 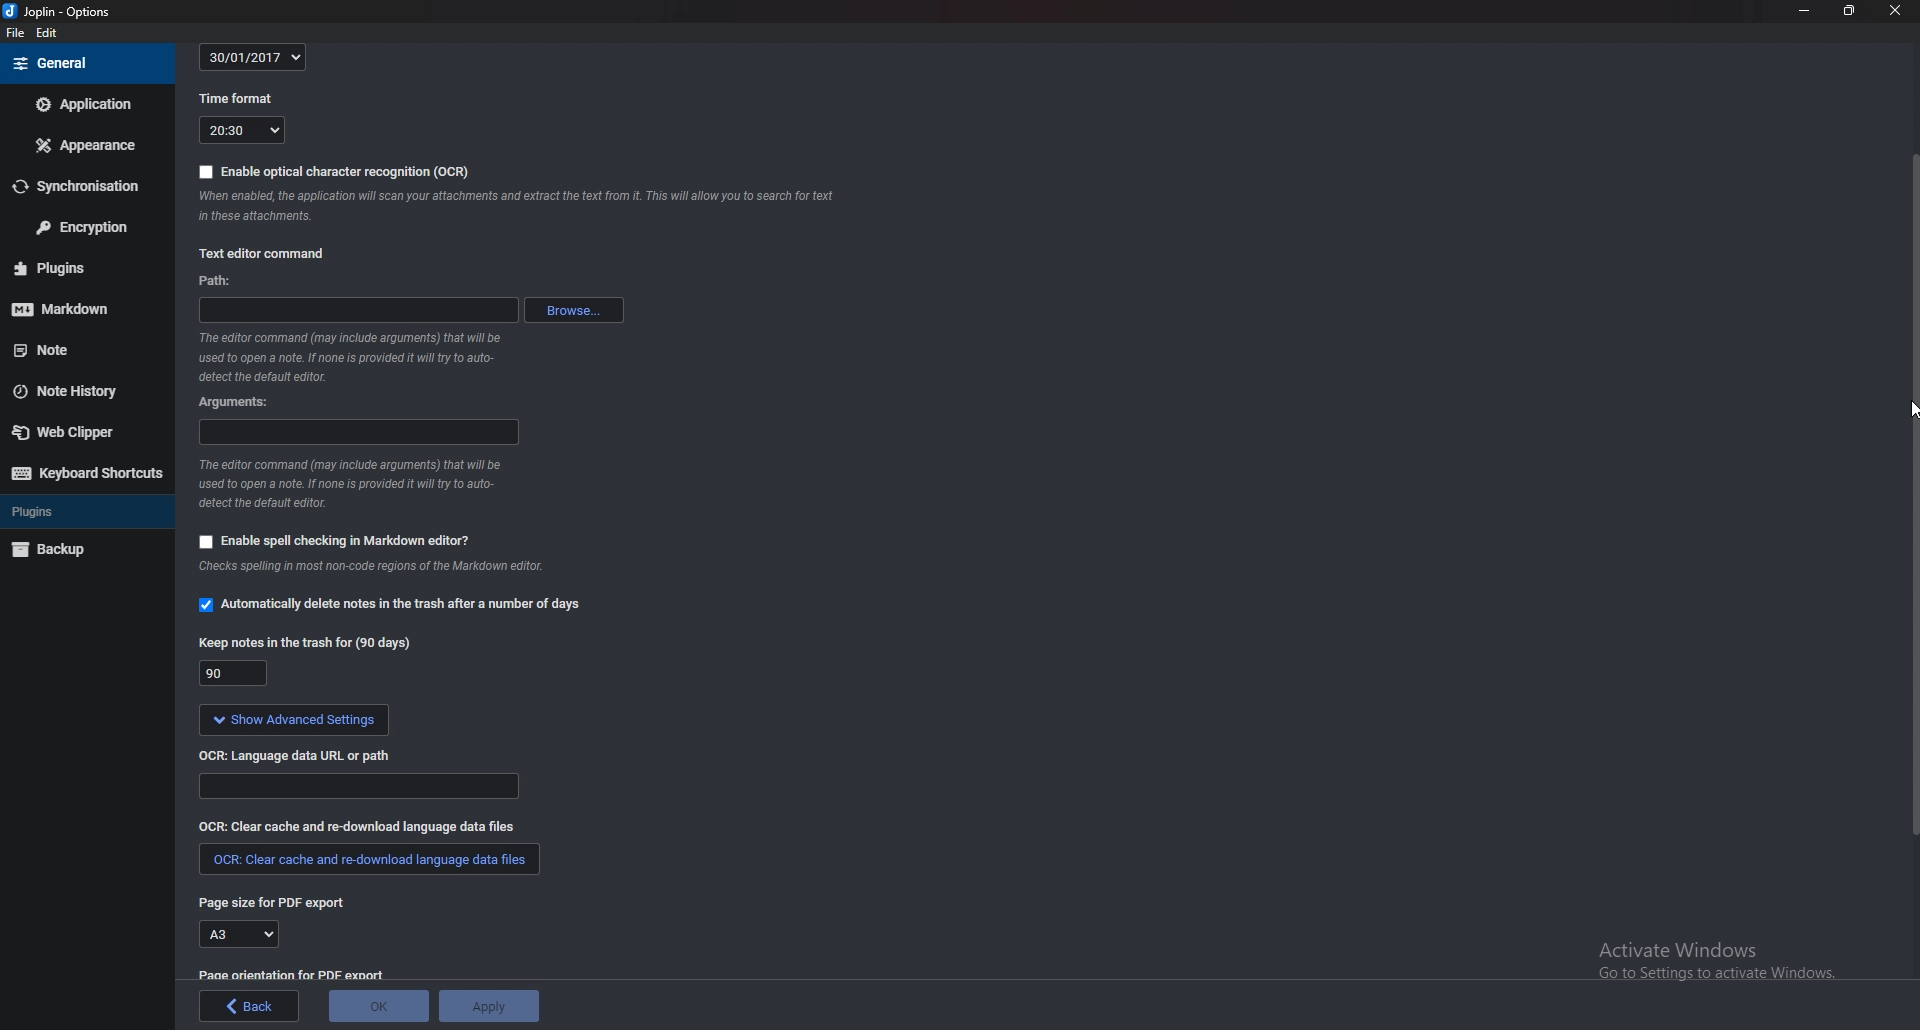 What do you see at coordinates (521, 204) in the screenshot?
I see `Info` at bounding box center [521, 204].